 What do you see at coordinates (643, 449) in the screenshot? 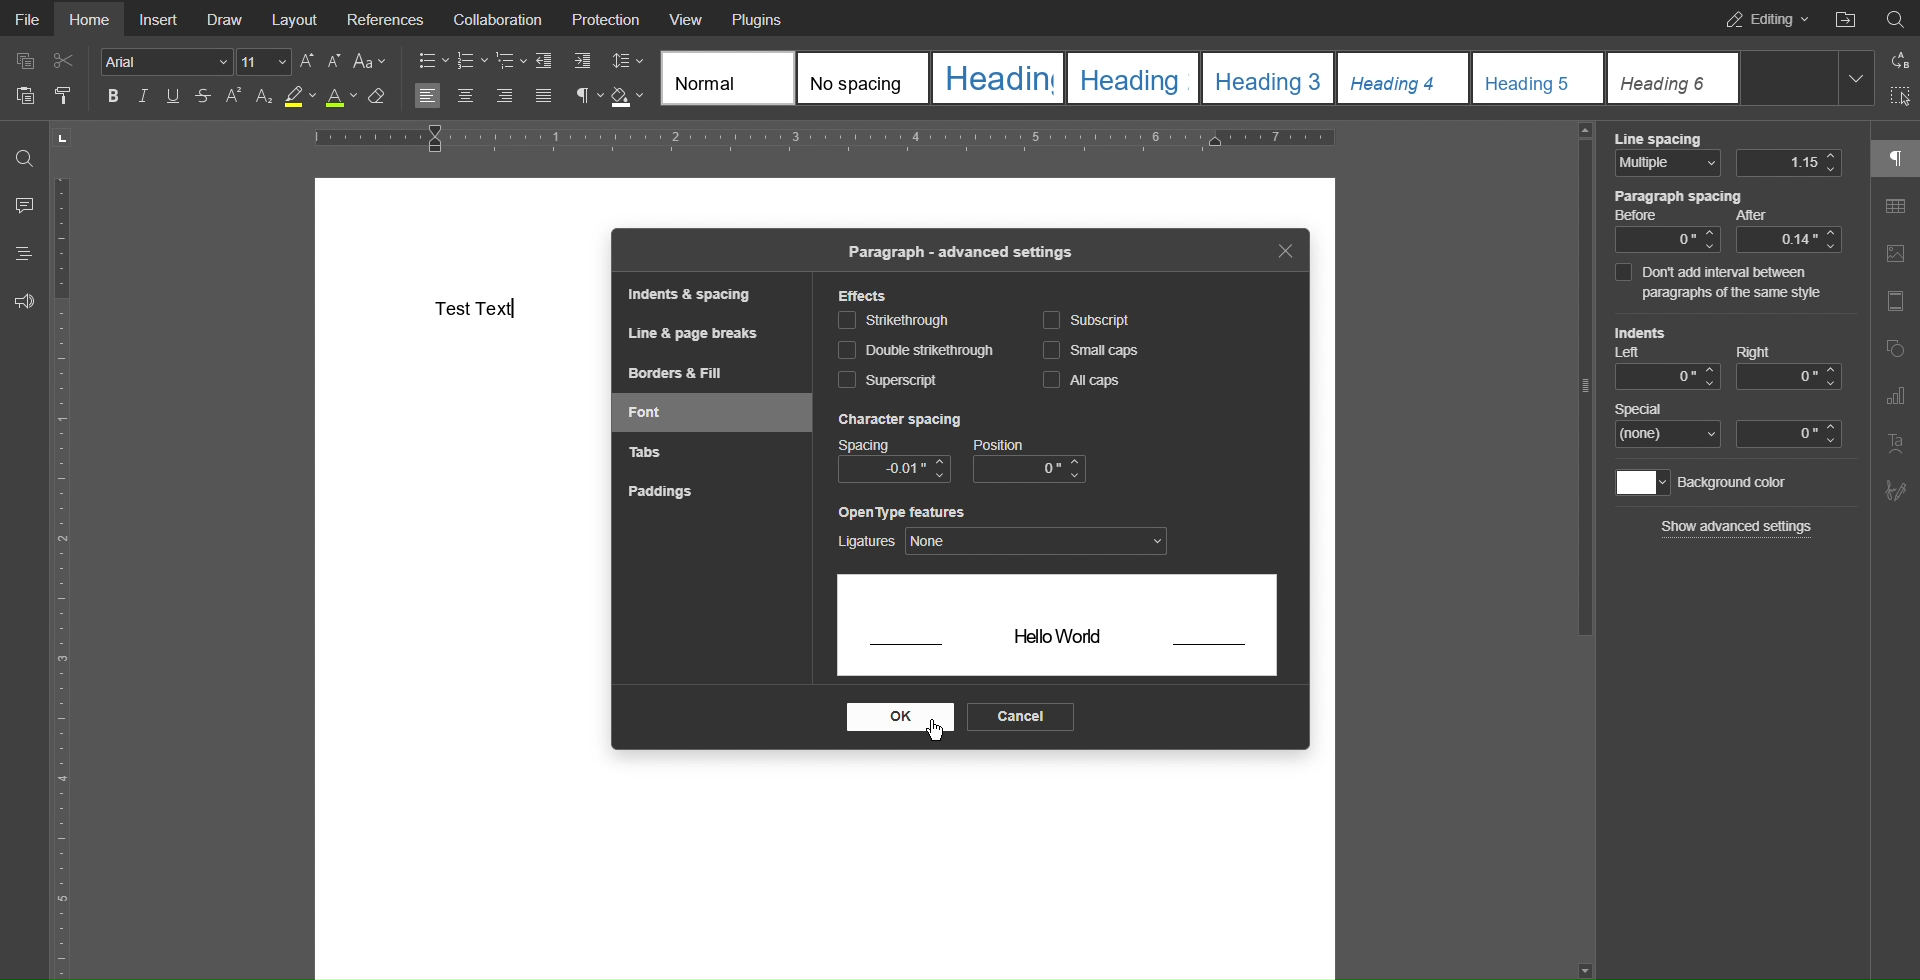
I see `Tabs` at bounding box center [643, 449].